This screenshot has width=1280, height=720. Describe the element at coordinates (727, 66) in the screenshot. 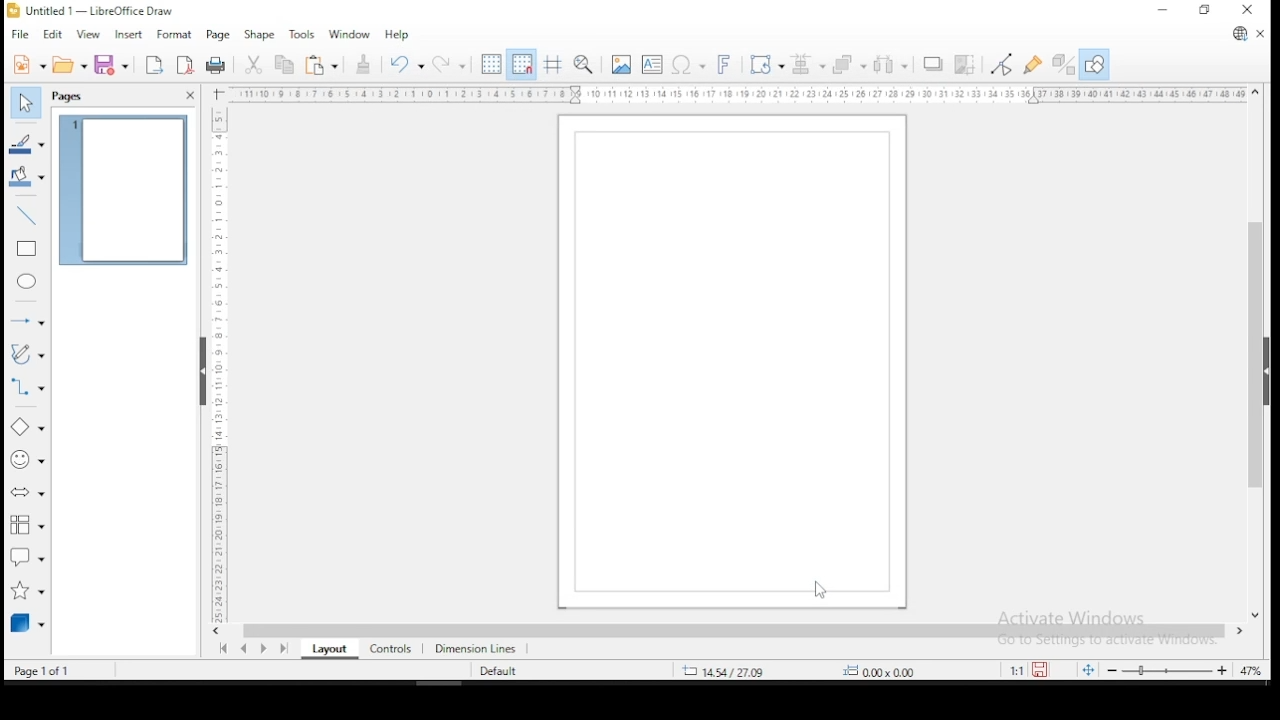

I see `insert fontwork text` at that location.